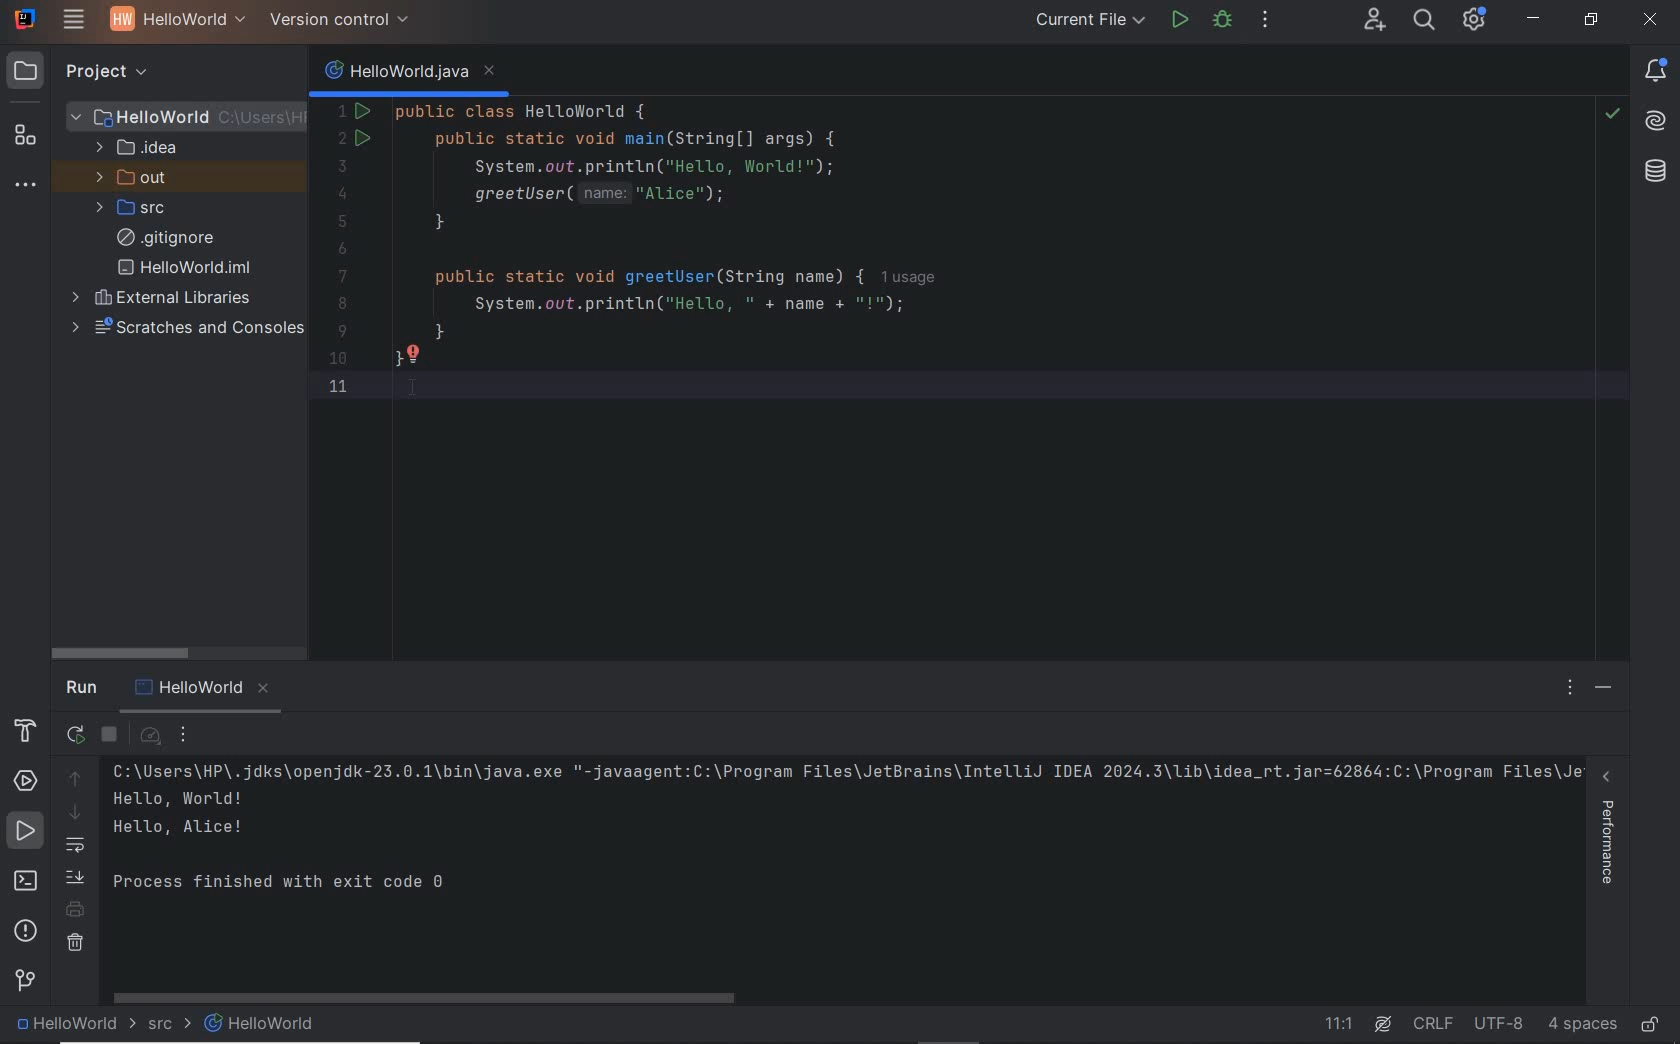 The width and height of the screenshot is (1680, 1044). Describe the element at coordinates (75, 848) in the screenshot. I see `soft-wrap` at that location.